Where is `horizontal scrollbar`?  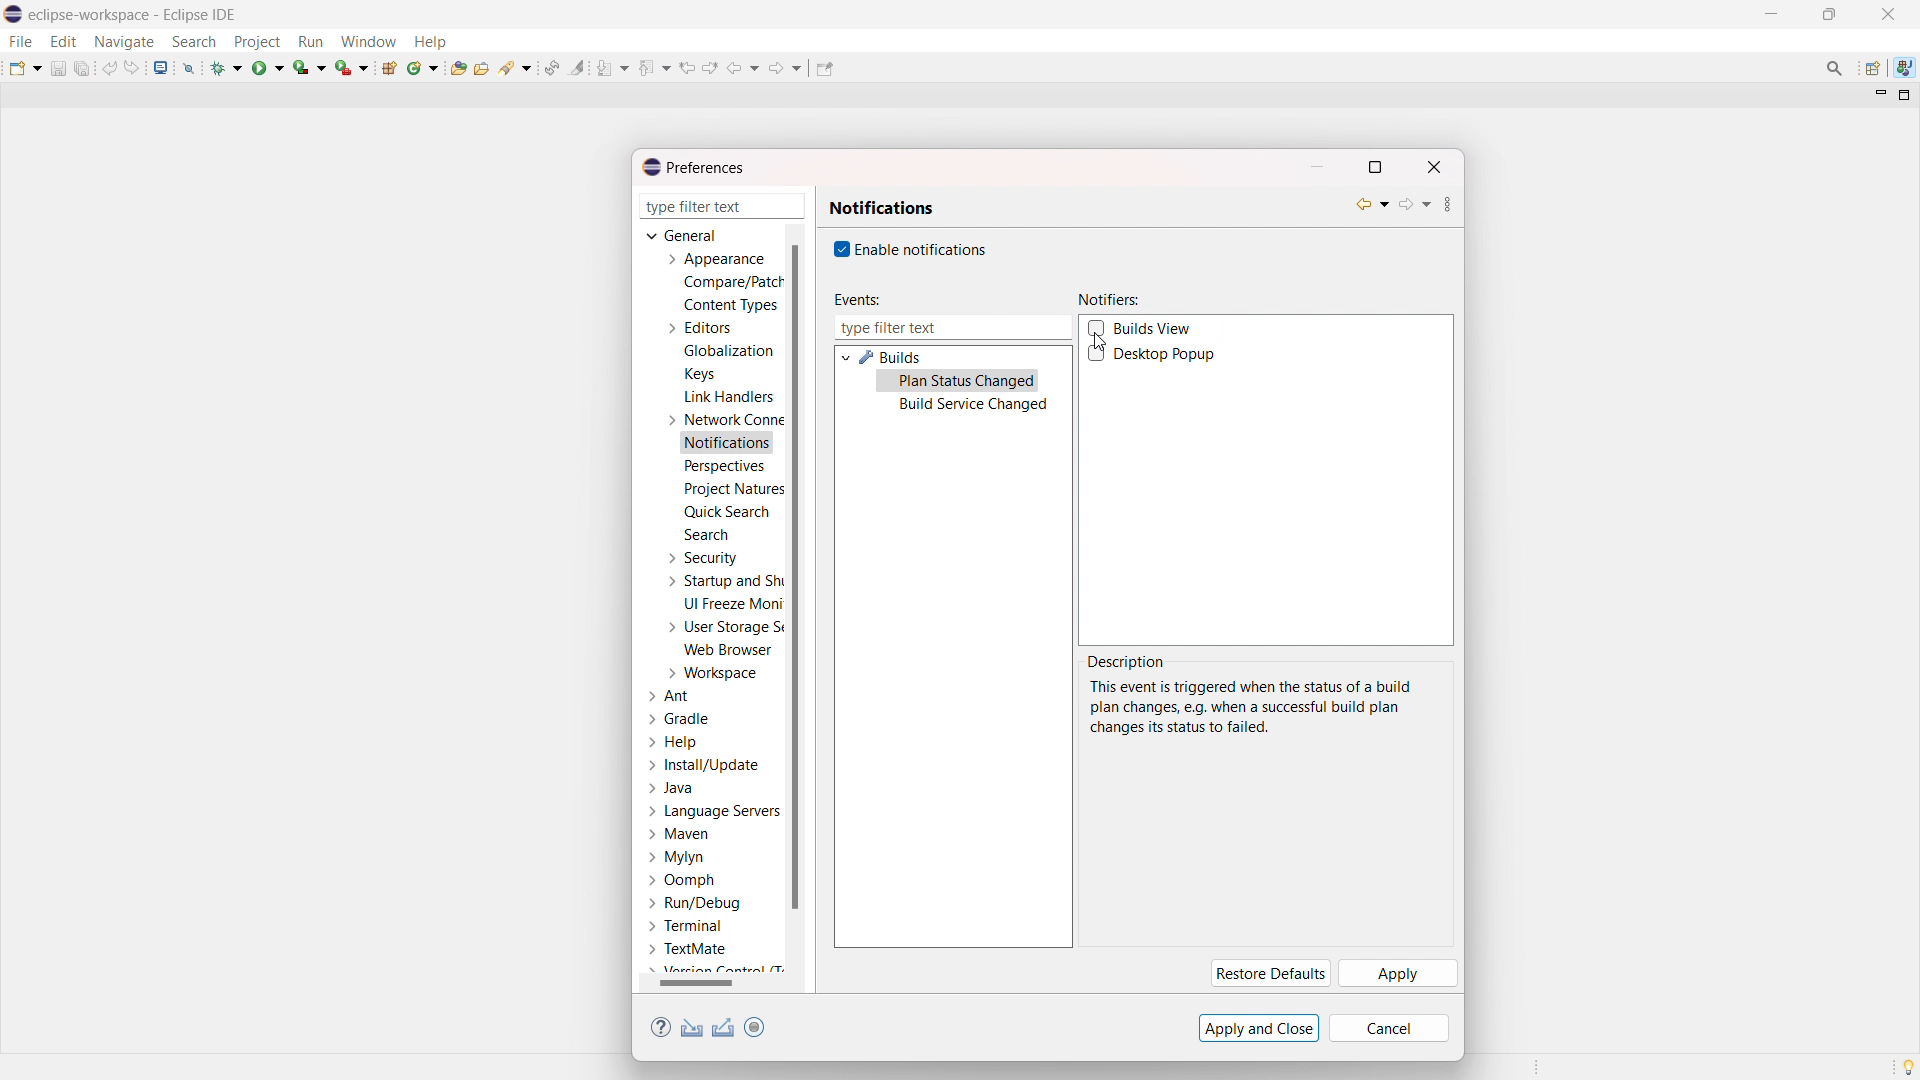 horizontal scrollbar is located at coordinates (696, 982).